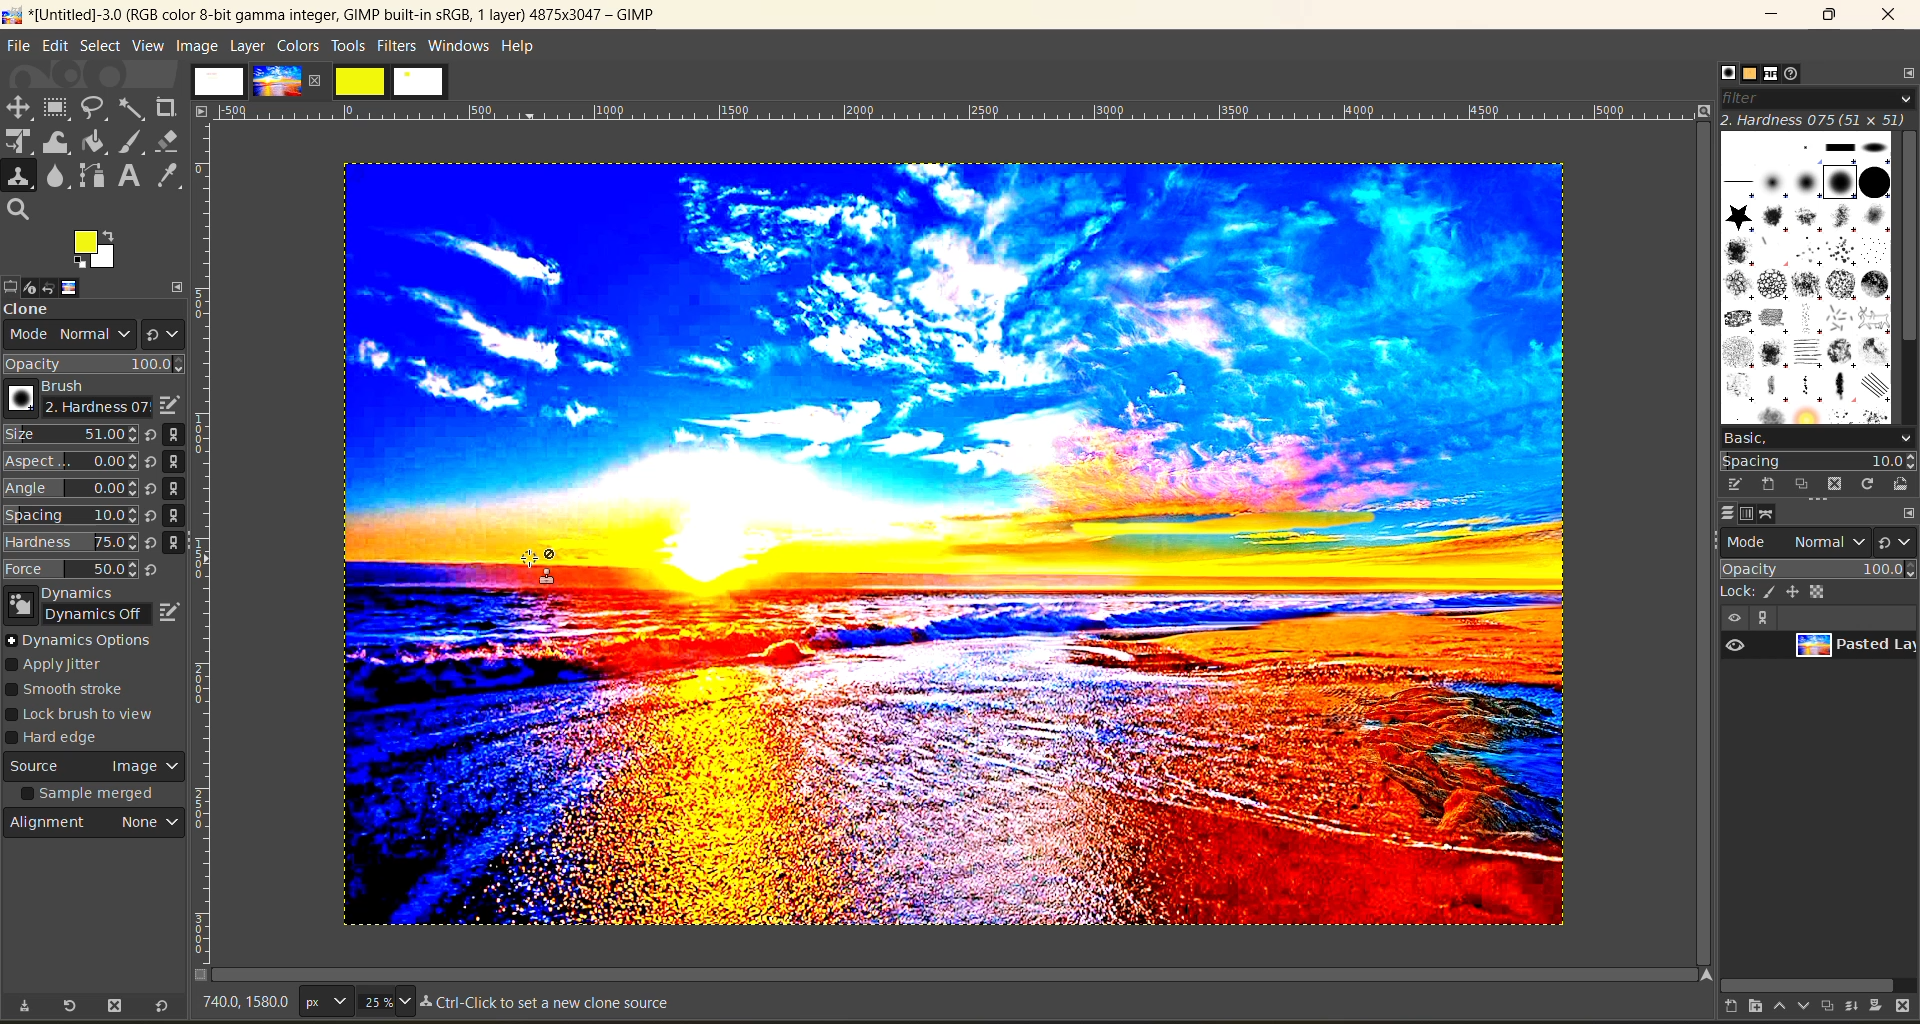  I want to click on mode, so click(1797, 540).